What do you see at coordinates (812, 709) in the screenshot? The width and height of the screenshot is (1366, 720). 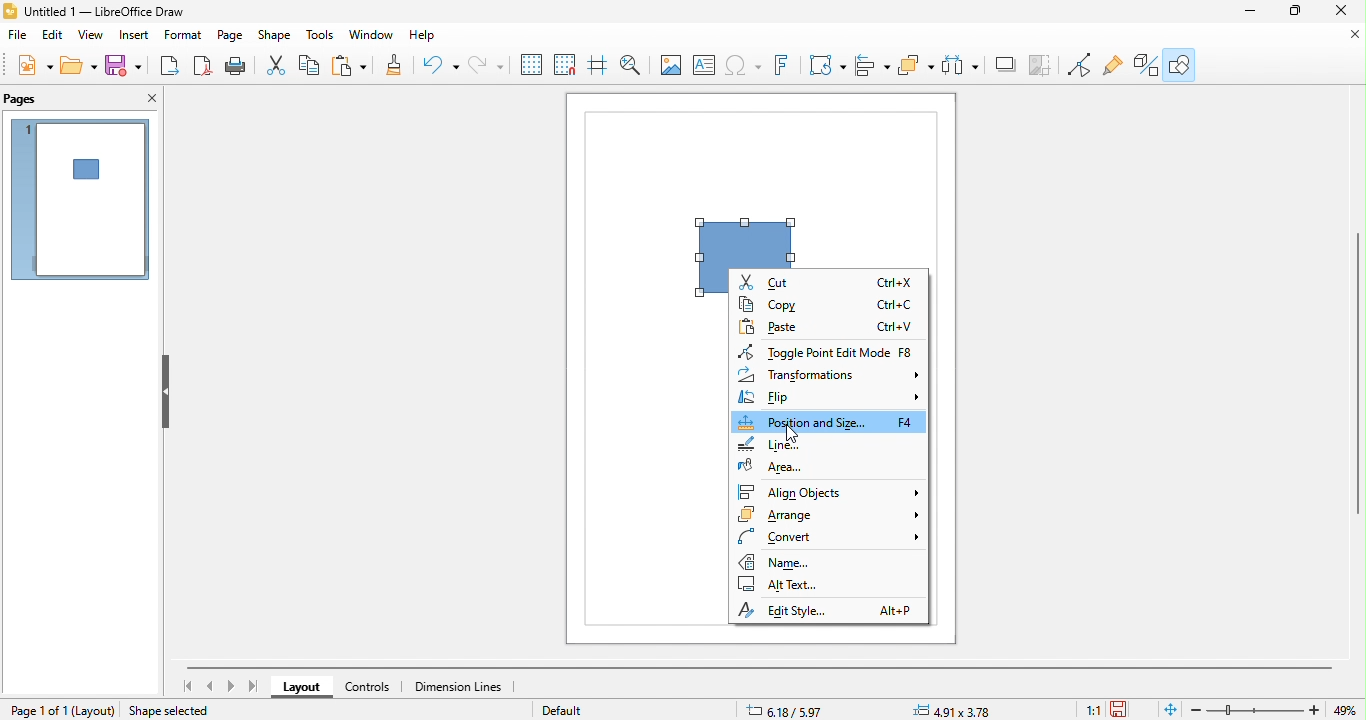 I see `7.75/8.45` at bounding box center [812, 709].